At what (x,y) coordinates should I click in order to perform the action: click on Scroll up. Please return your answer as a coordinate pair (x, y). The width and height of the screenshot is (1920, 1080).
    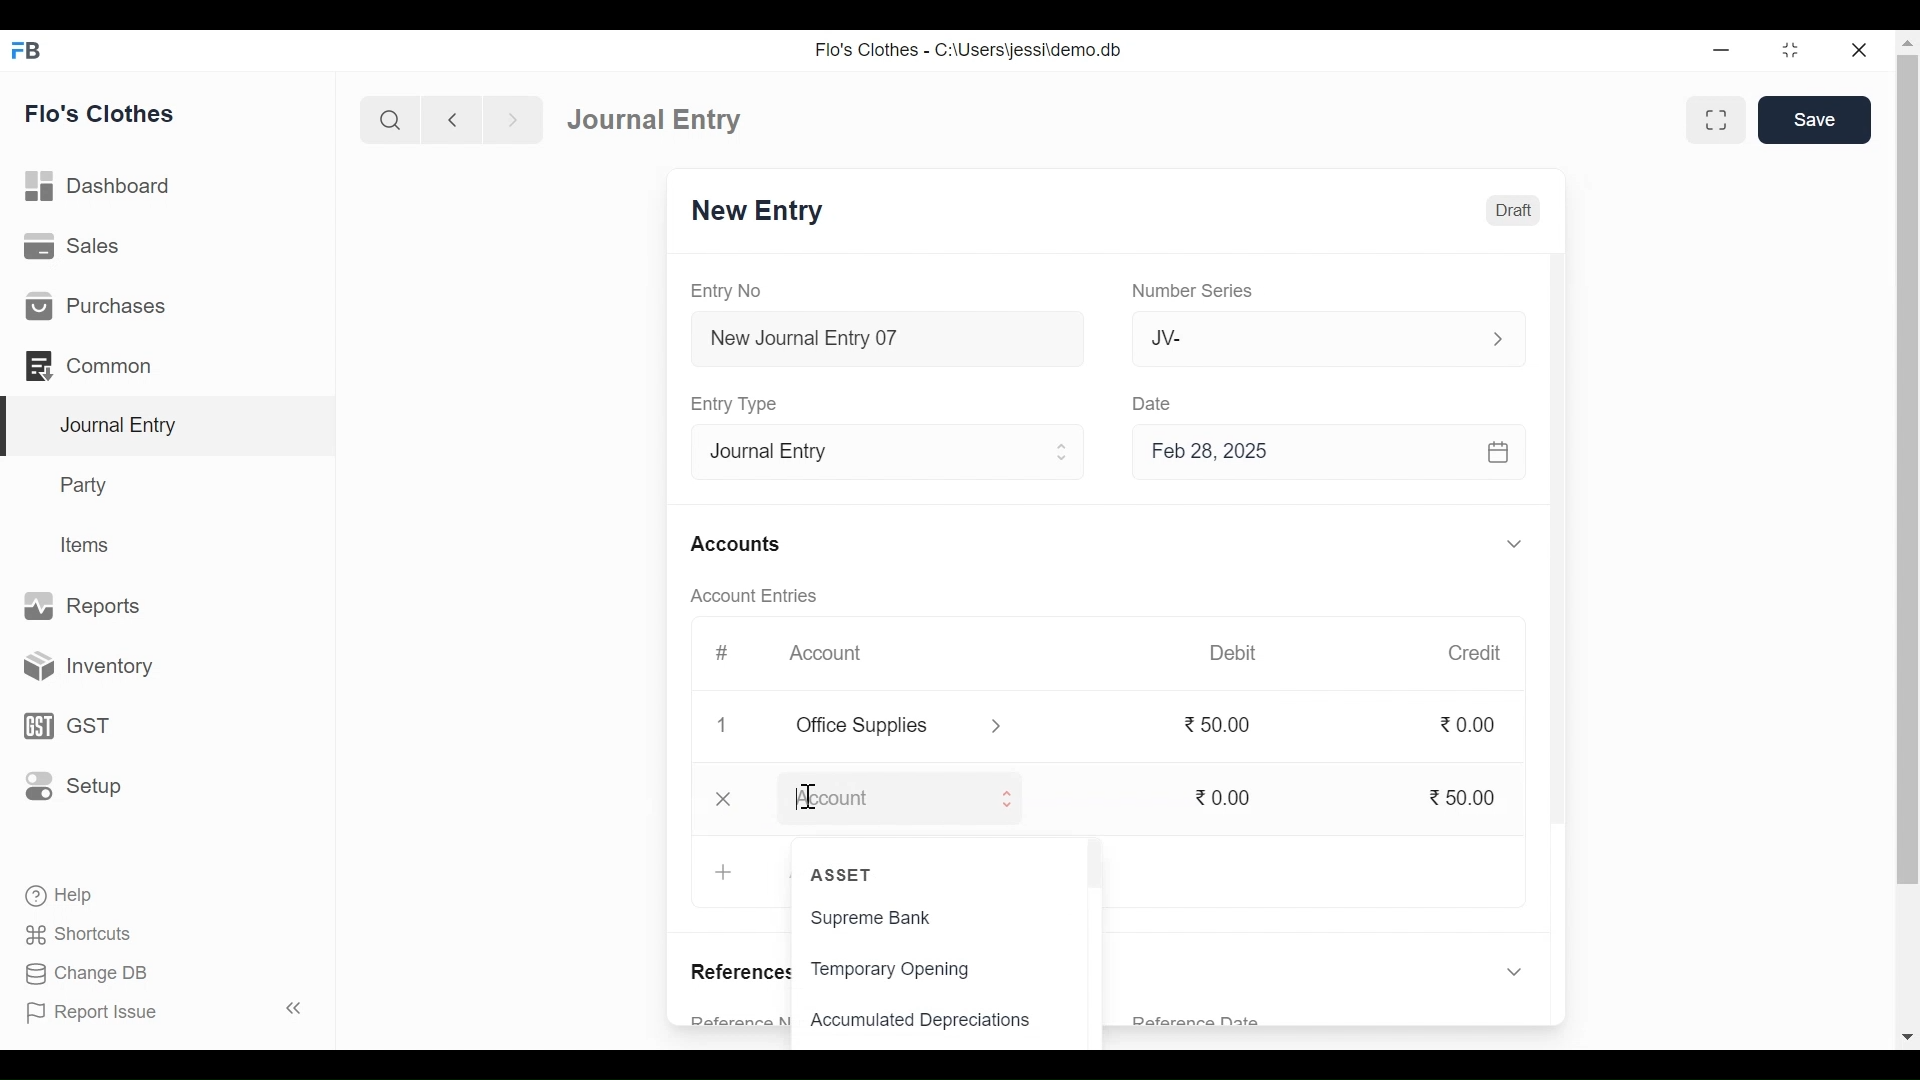
    Looking at the image, I should click on (1907, 44).